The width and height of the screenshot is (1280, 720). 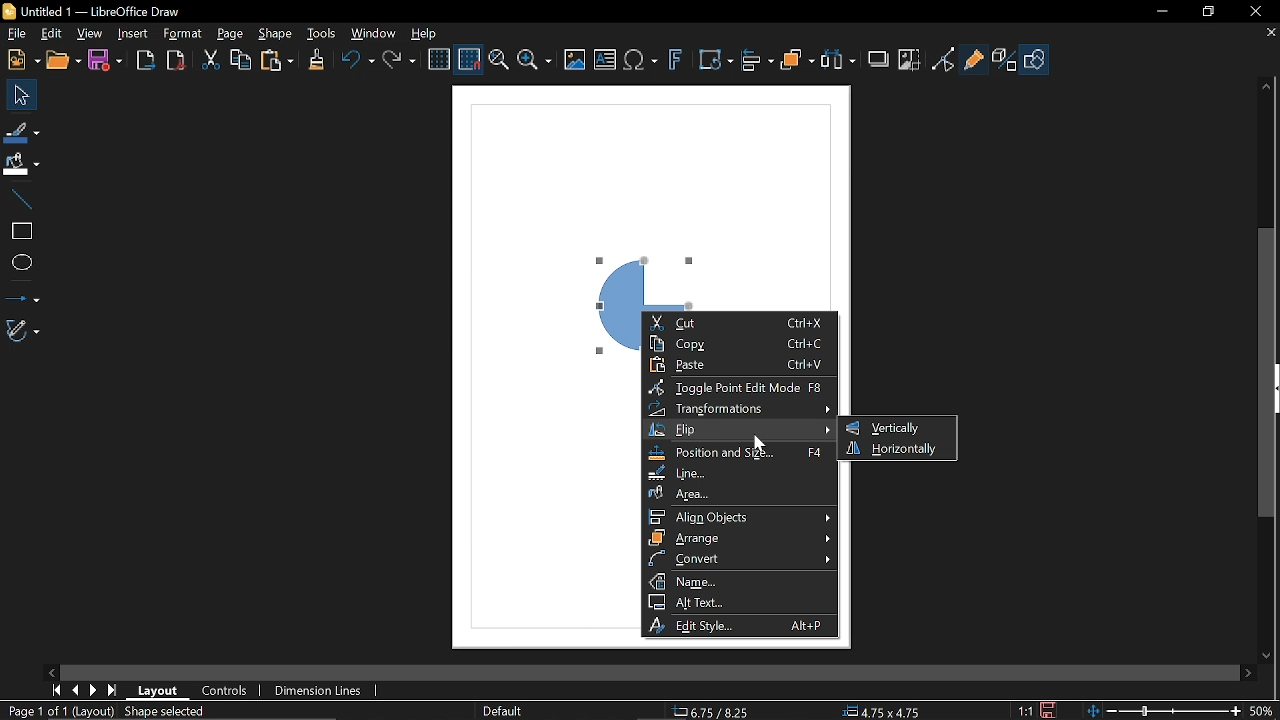 I want to click on cursor, so click(x=757, y=443).